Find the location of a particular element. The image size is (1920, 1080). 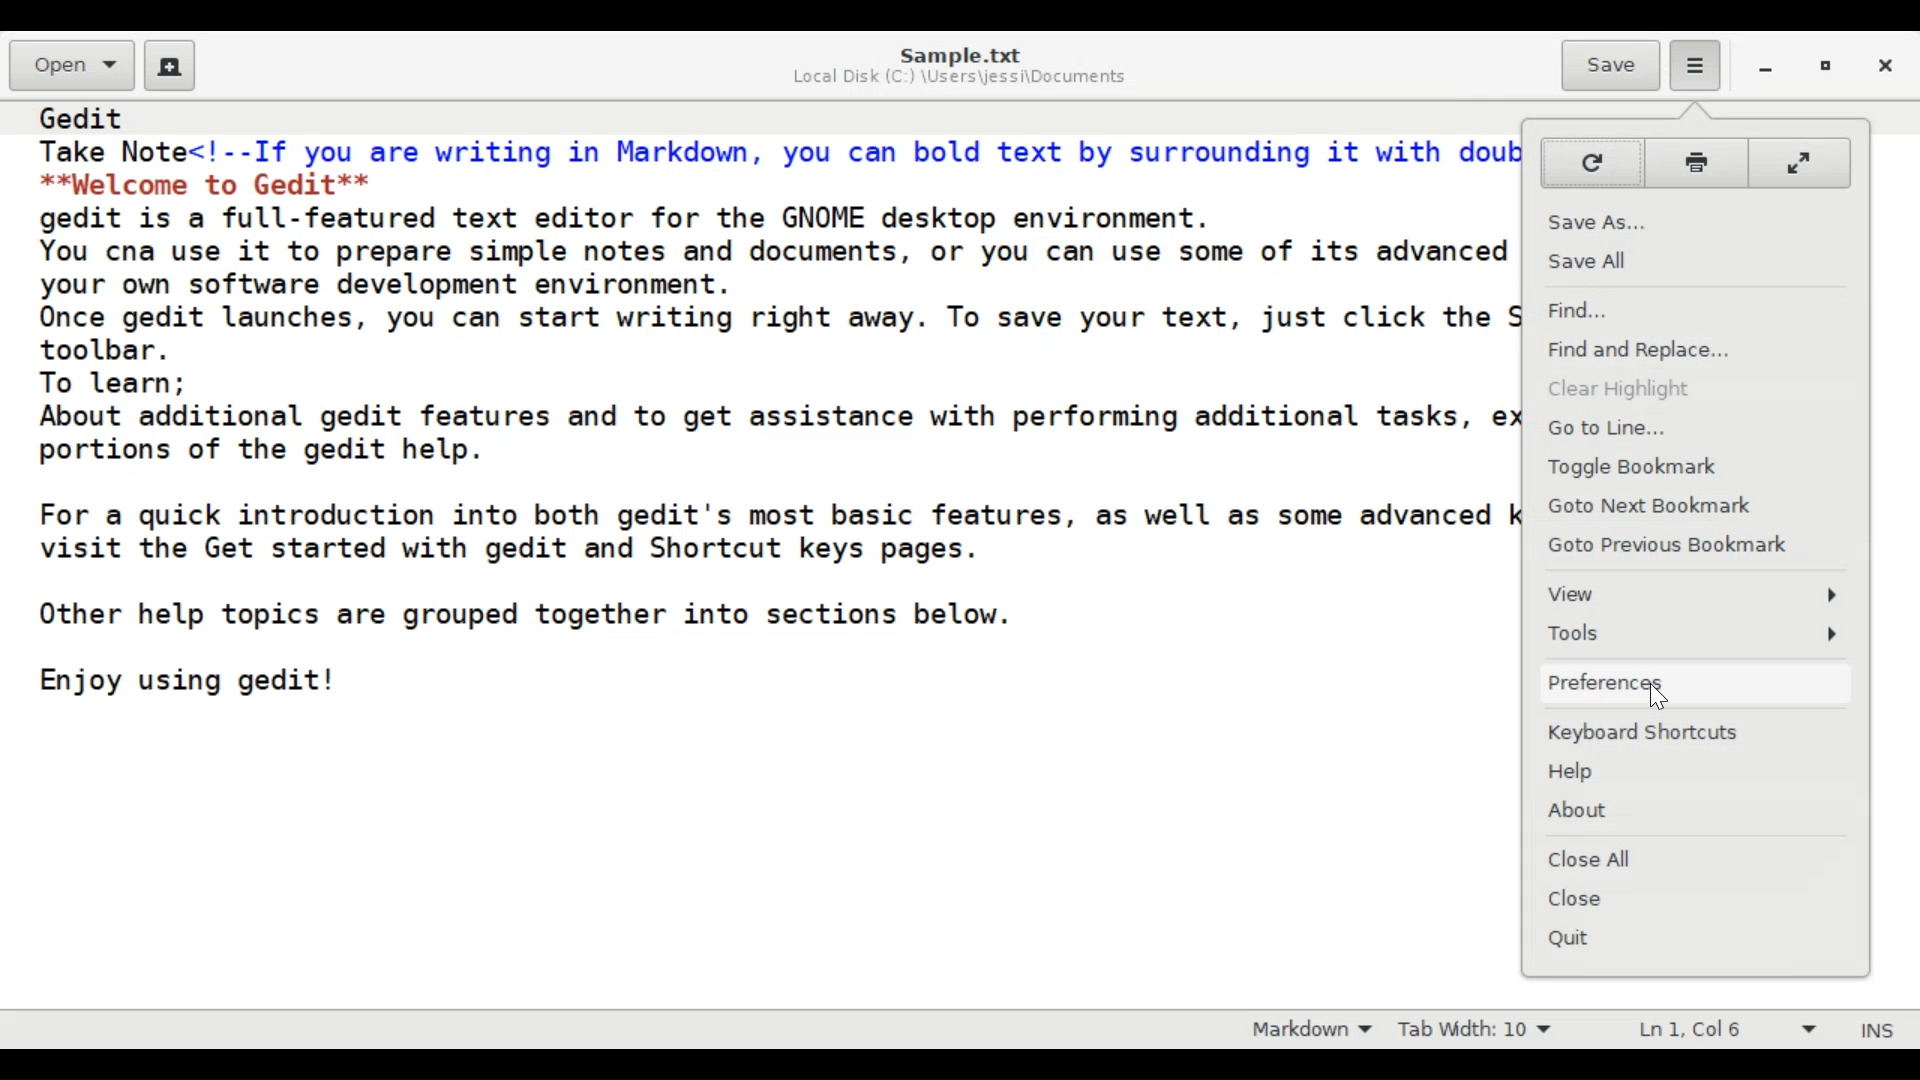

Save All is located at coordinates (1601, 260).